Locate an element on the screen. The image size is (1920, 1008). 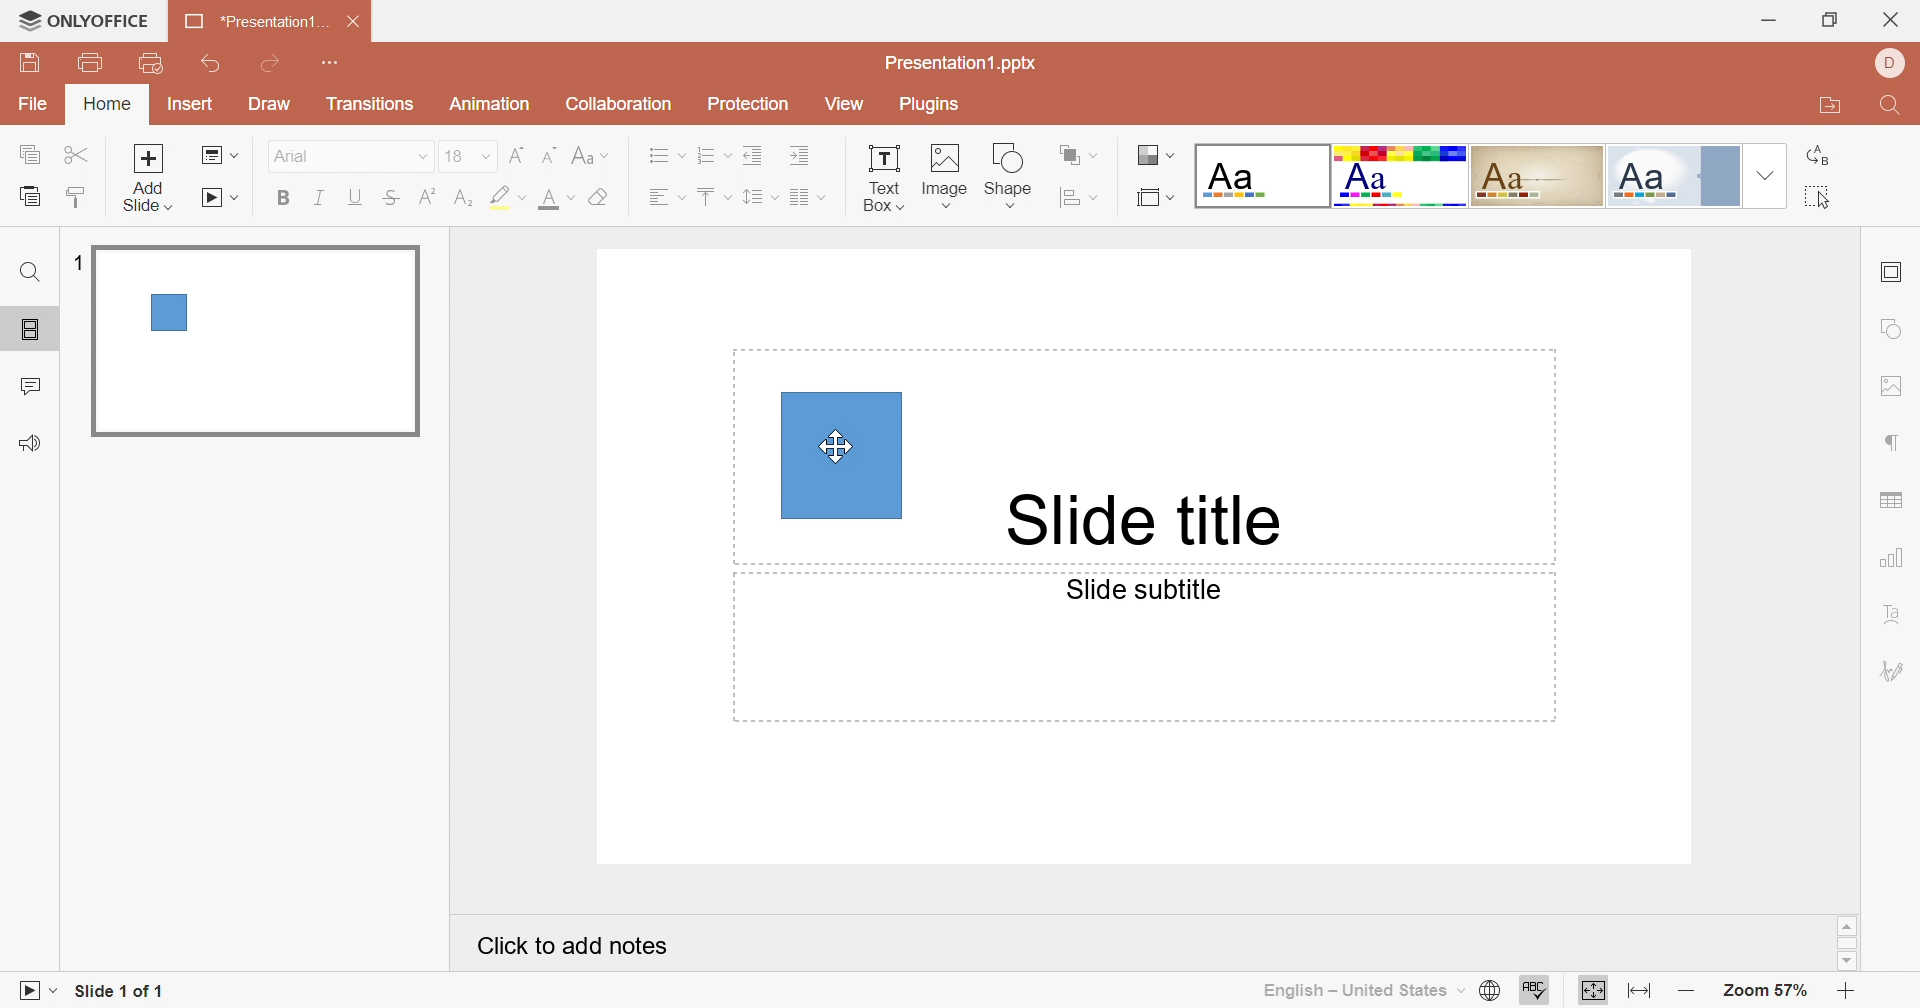
Copy Style is located at coordinates (31, 197).